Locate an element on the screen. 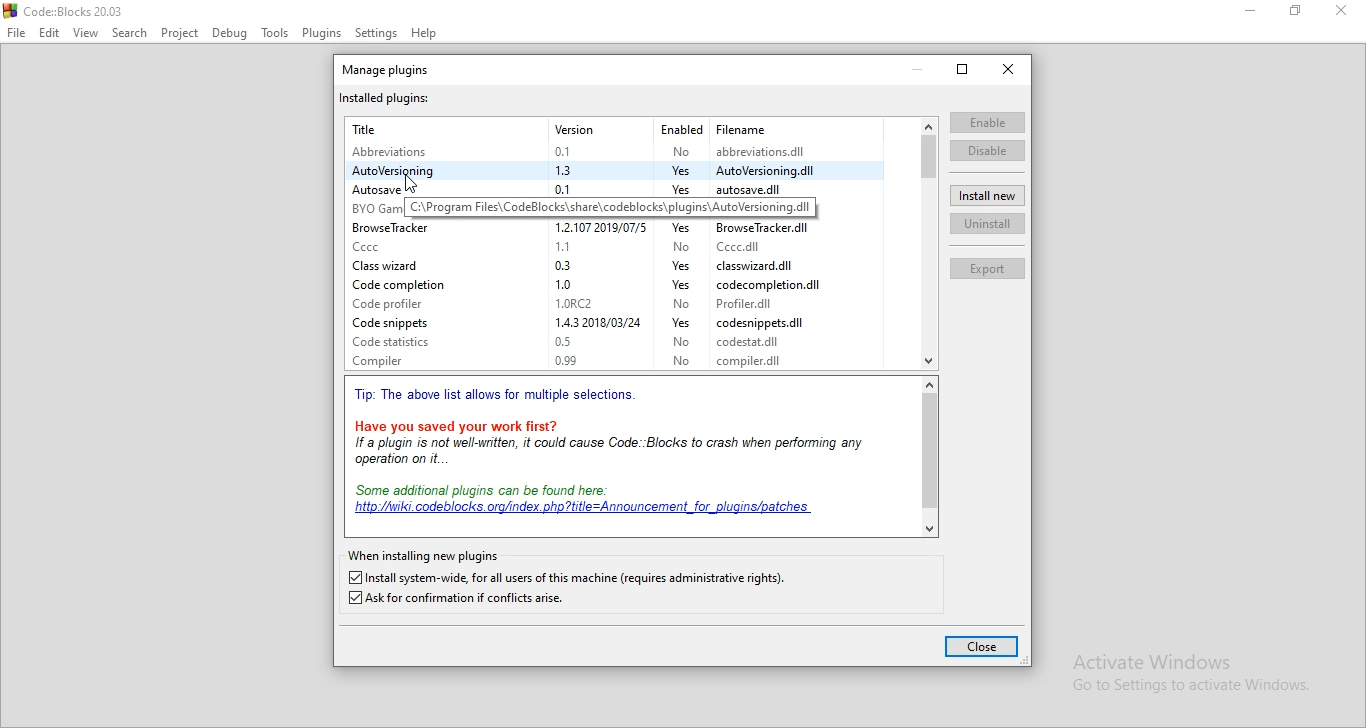  AutoVersioning is located at coordinates (400, 171).